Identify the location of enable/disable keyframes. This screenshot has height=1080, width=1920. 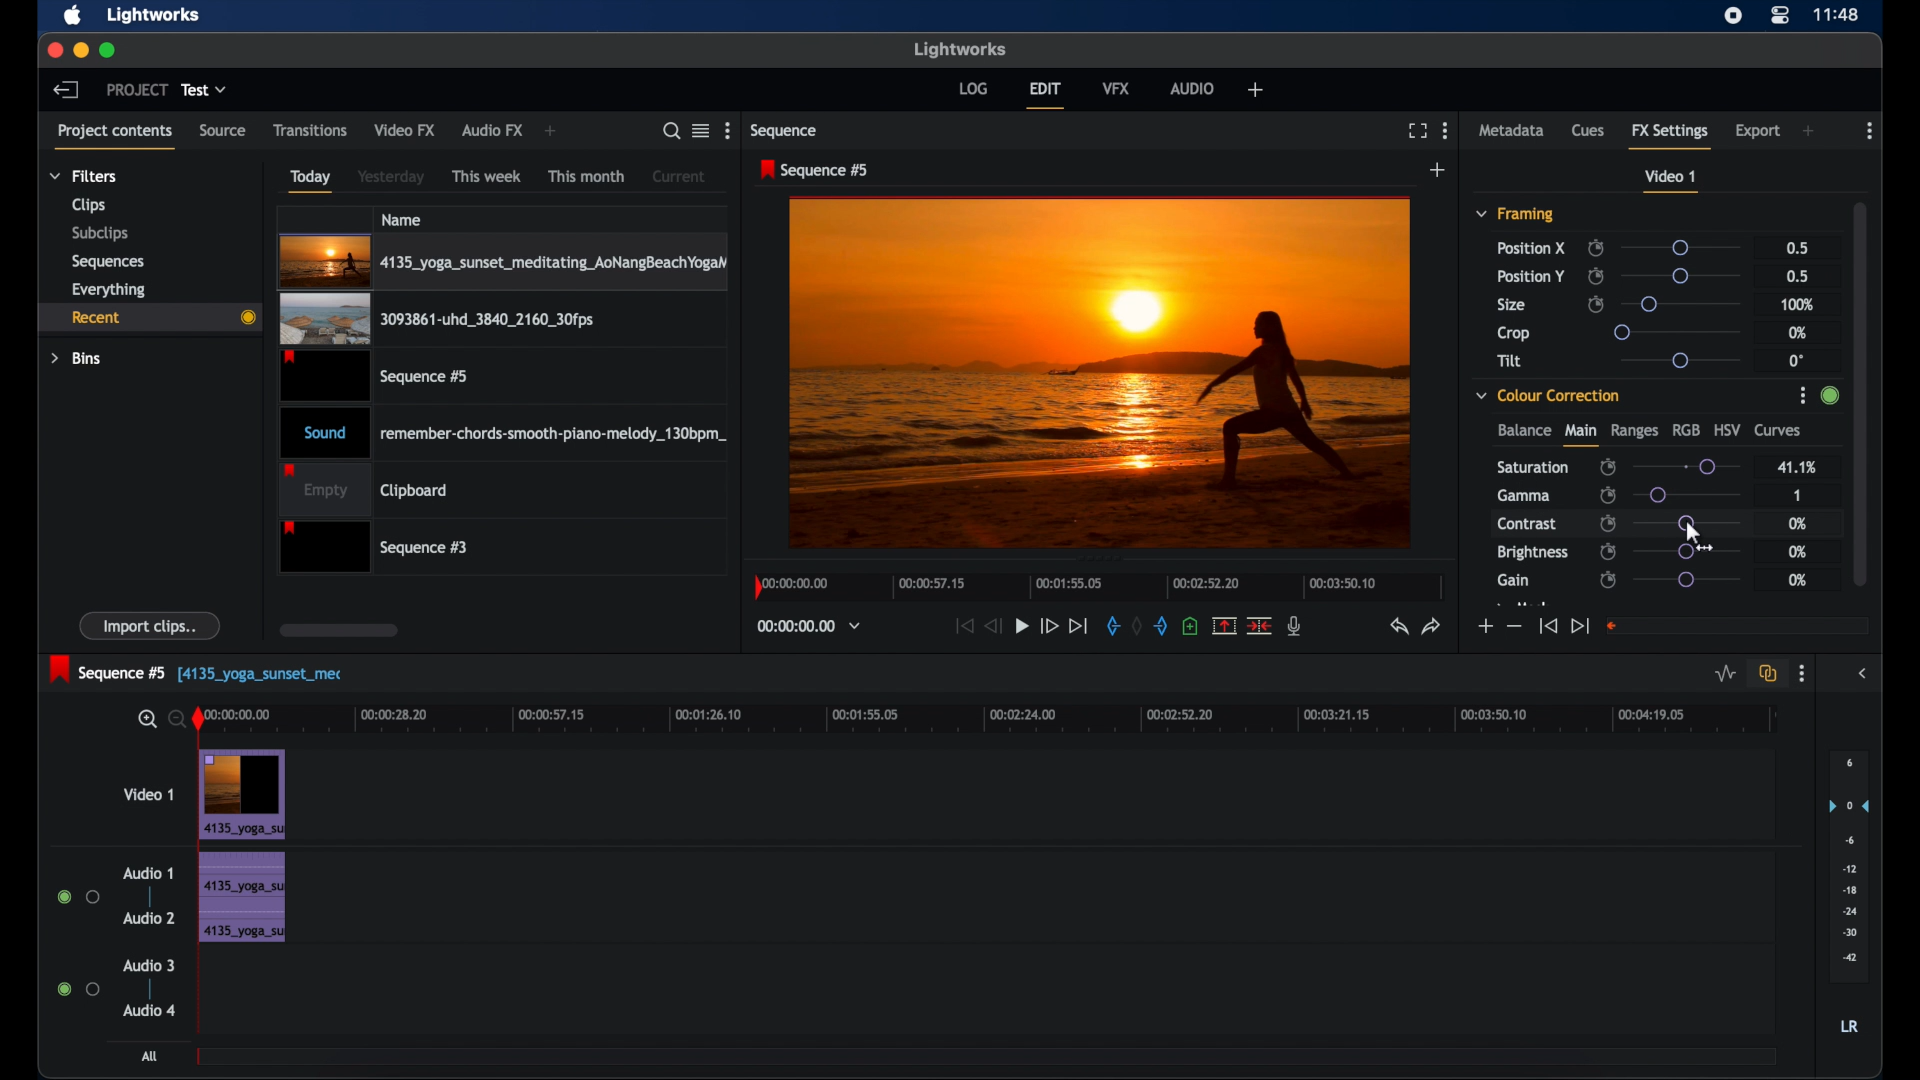
(1596, 305).